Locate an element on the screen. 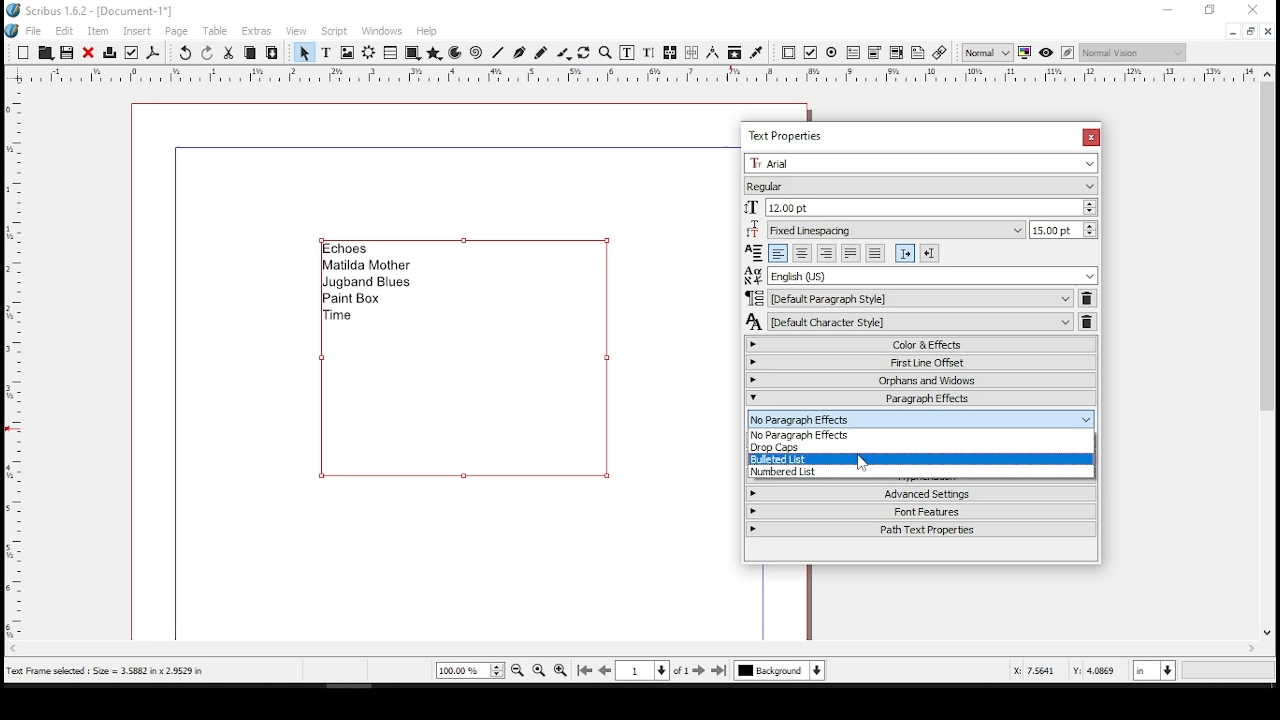  language is located at coordinates (921, 275).